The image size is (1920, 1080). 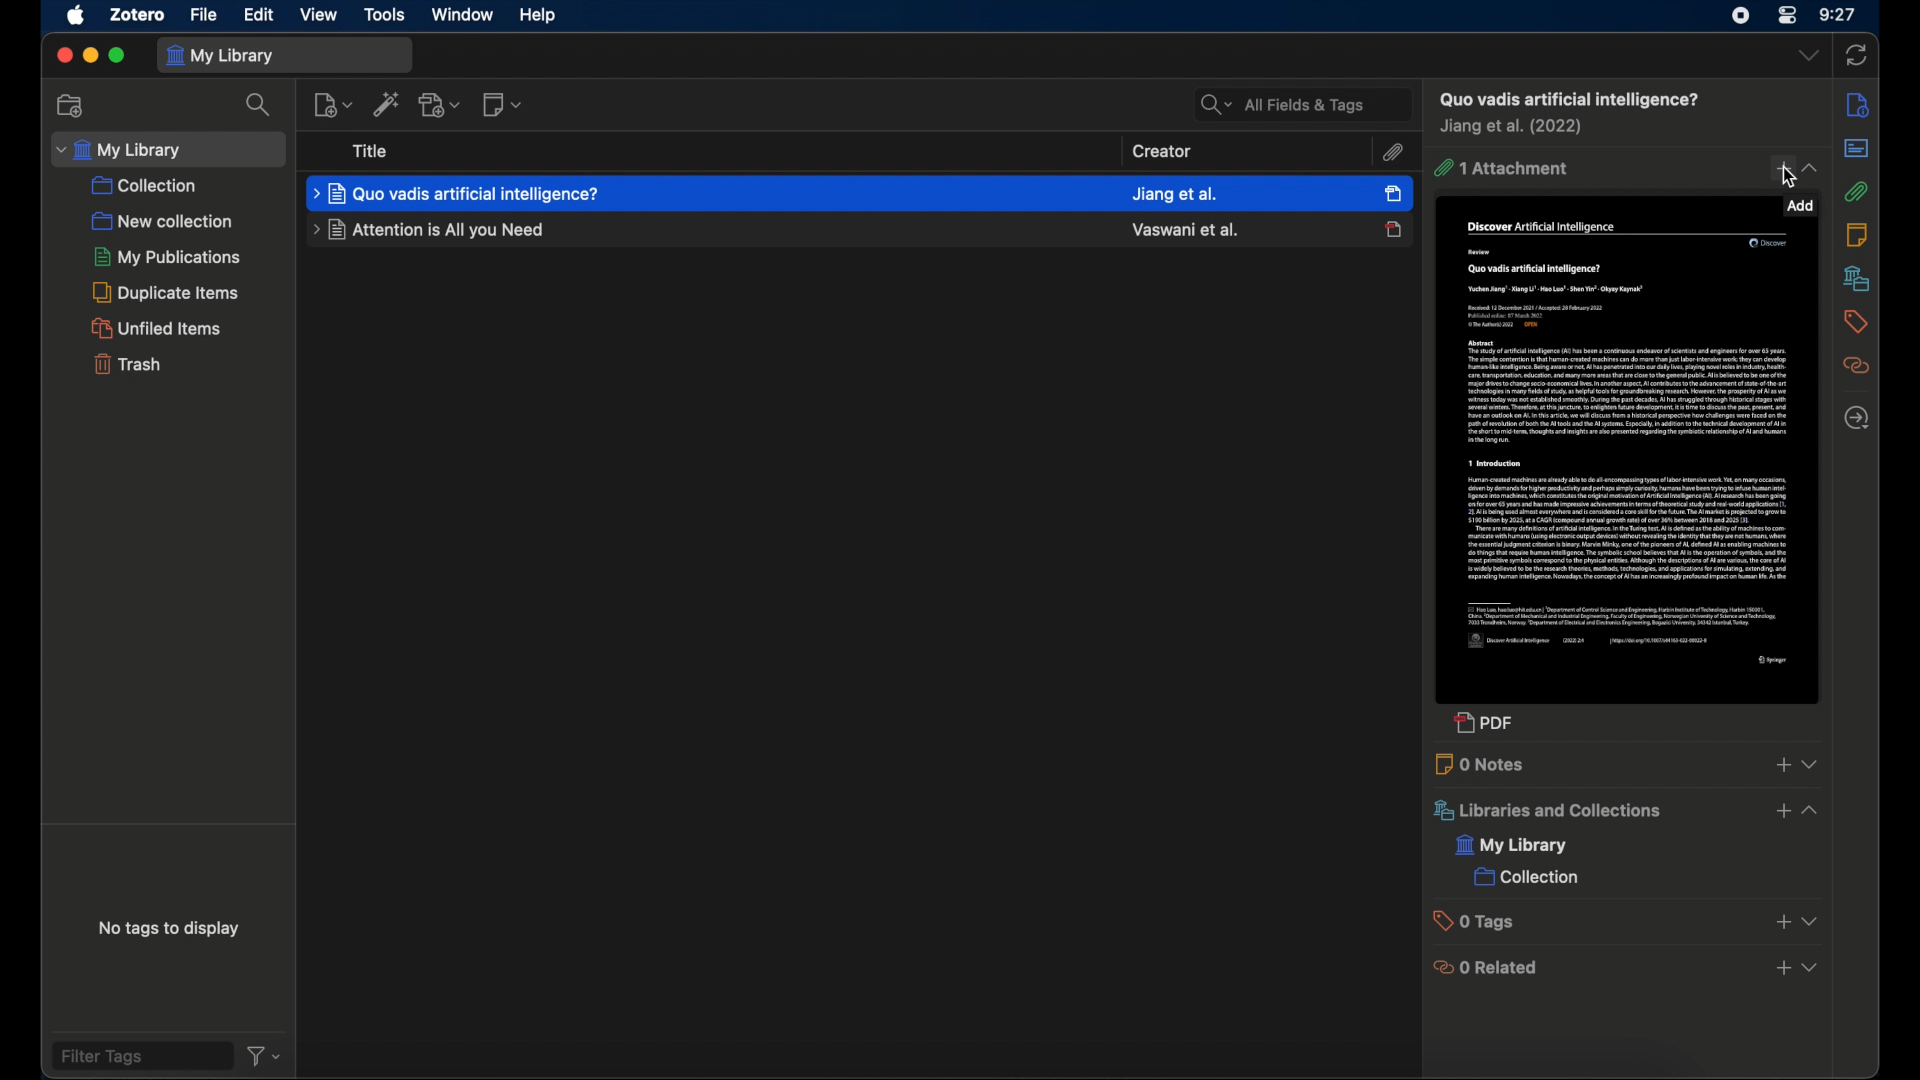 What do you see at coordinates (1813, 969) in the screenshot?
I see `dropdown menu` at bounding box center [1813, 969].